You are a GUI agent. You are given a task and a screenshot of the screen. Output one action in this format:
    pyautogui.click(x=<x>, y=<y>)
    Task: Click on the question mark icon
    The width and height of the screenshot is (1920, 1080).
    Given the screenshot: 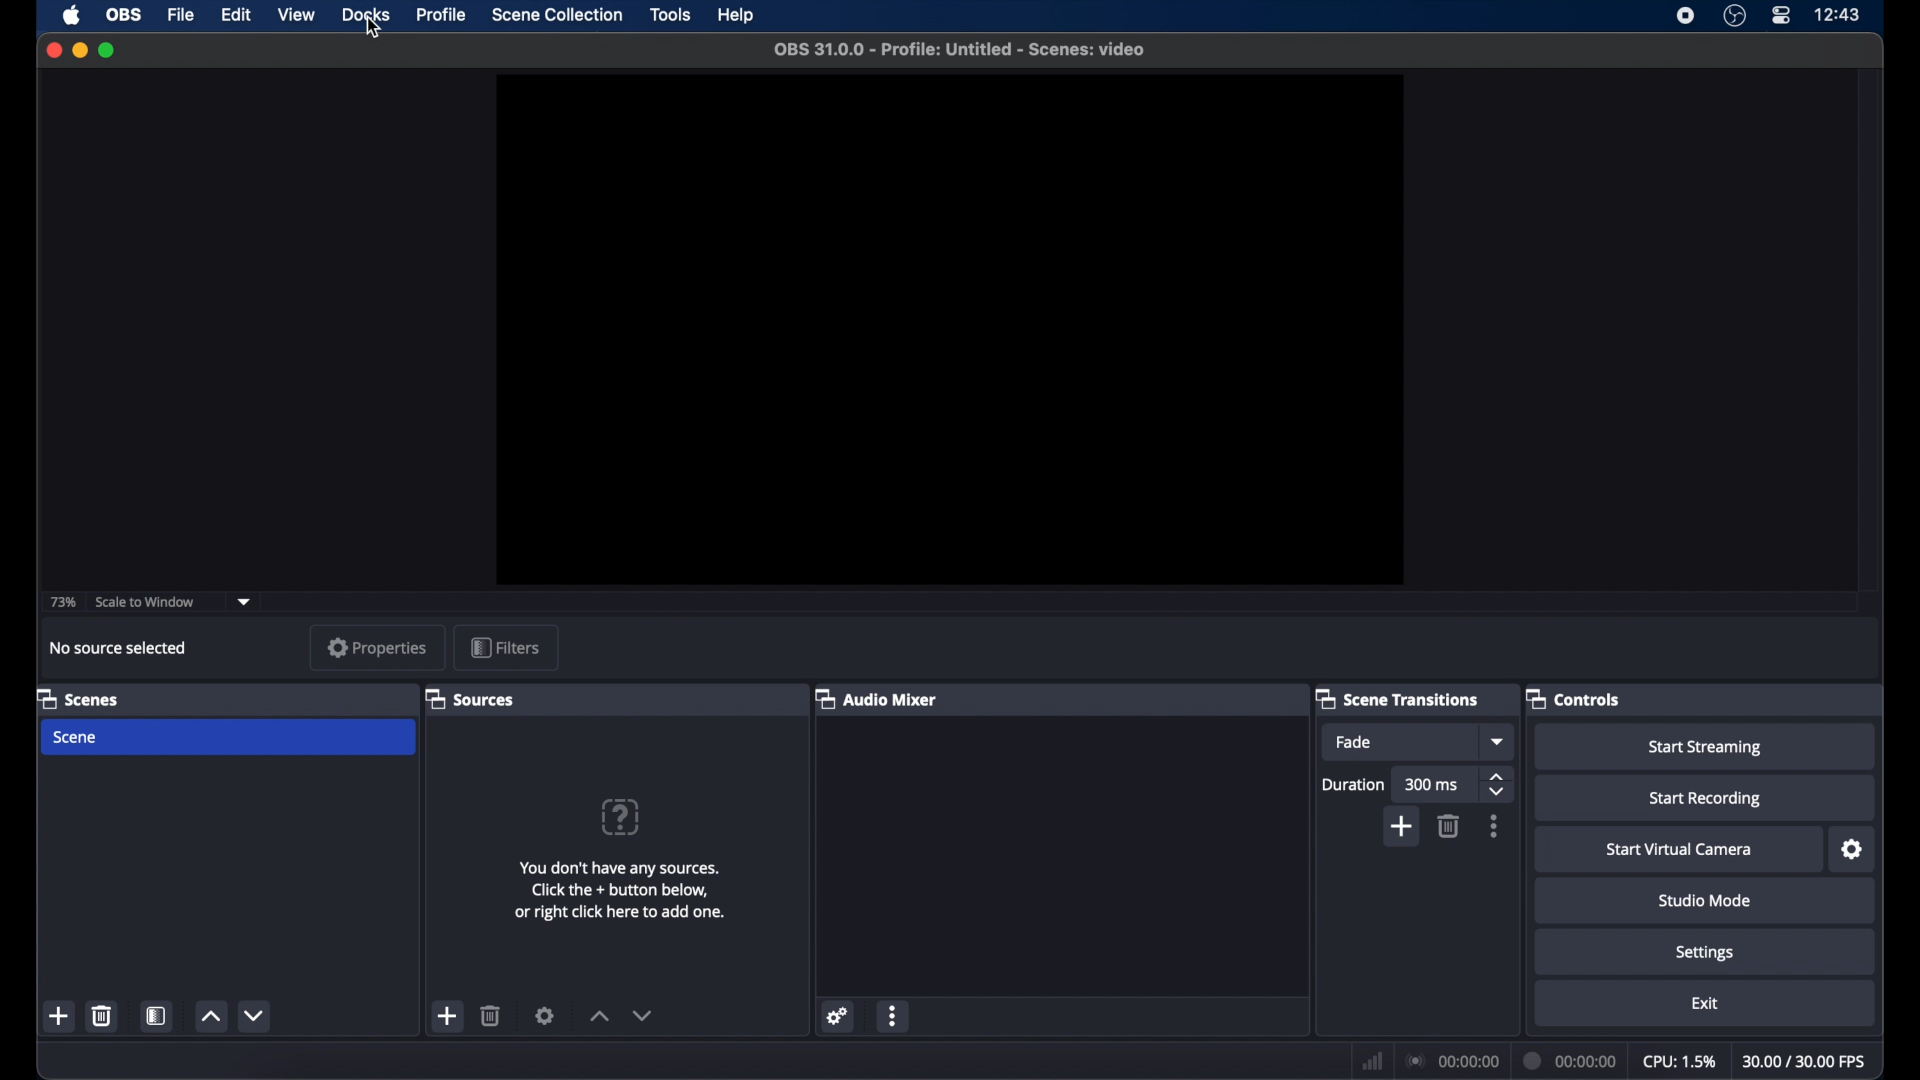 What is the action you would take?
    pyautogui.click(x=622, y=816)
    